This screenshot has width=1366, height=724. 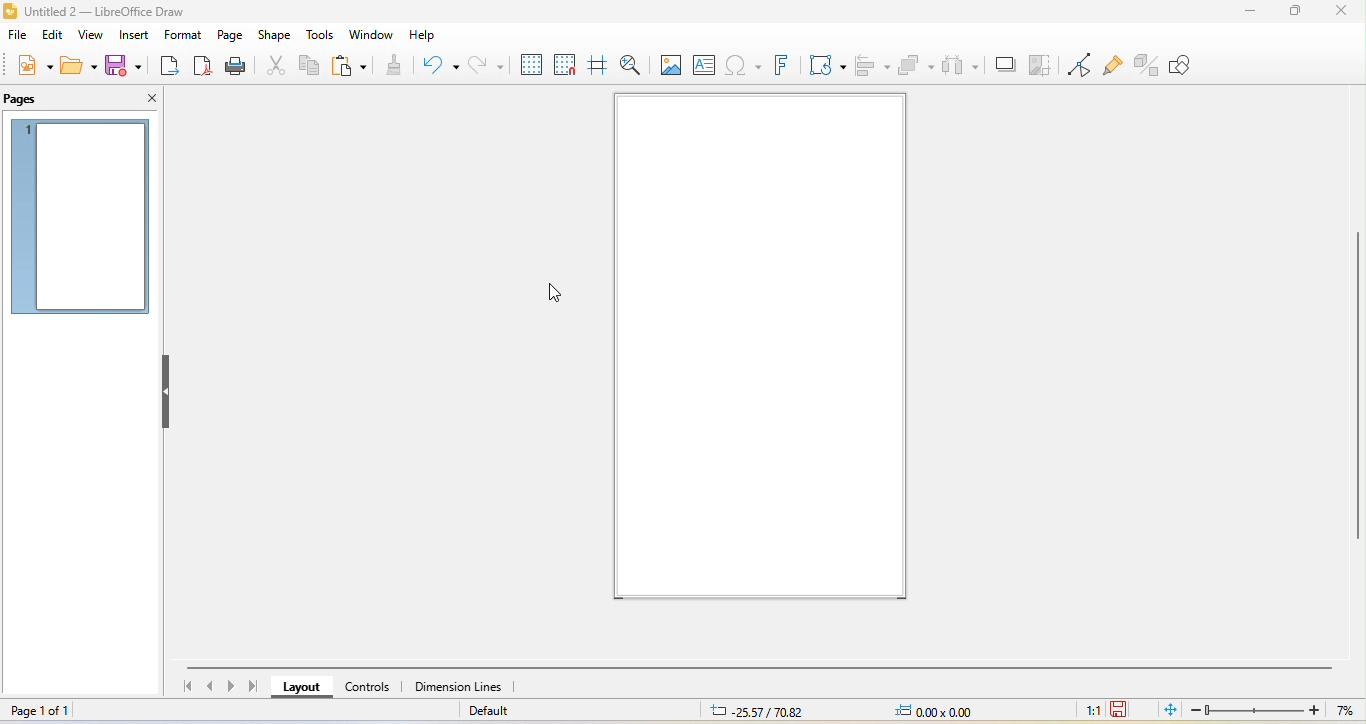 I want to click on snap to grid, so click(x=567, y=66).